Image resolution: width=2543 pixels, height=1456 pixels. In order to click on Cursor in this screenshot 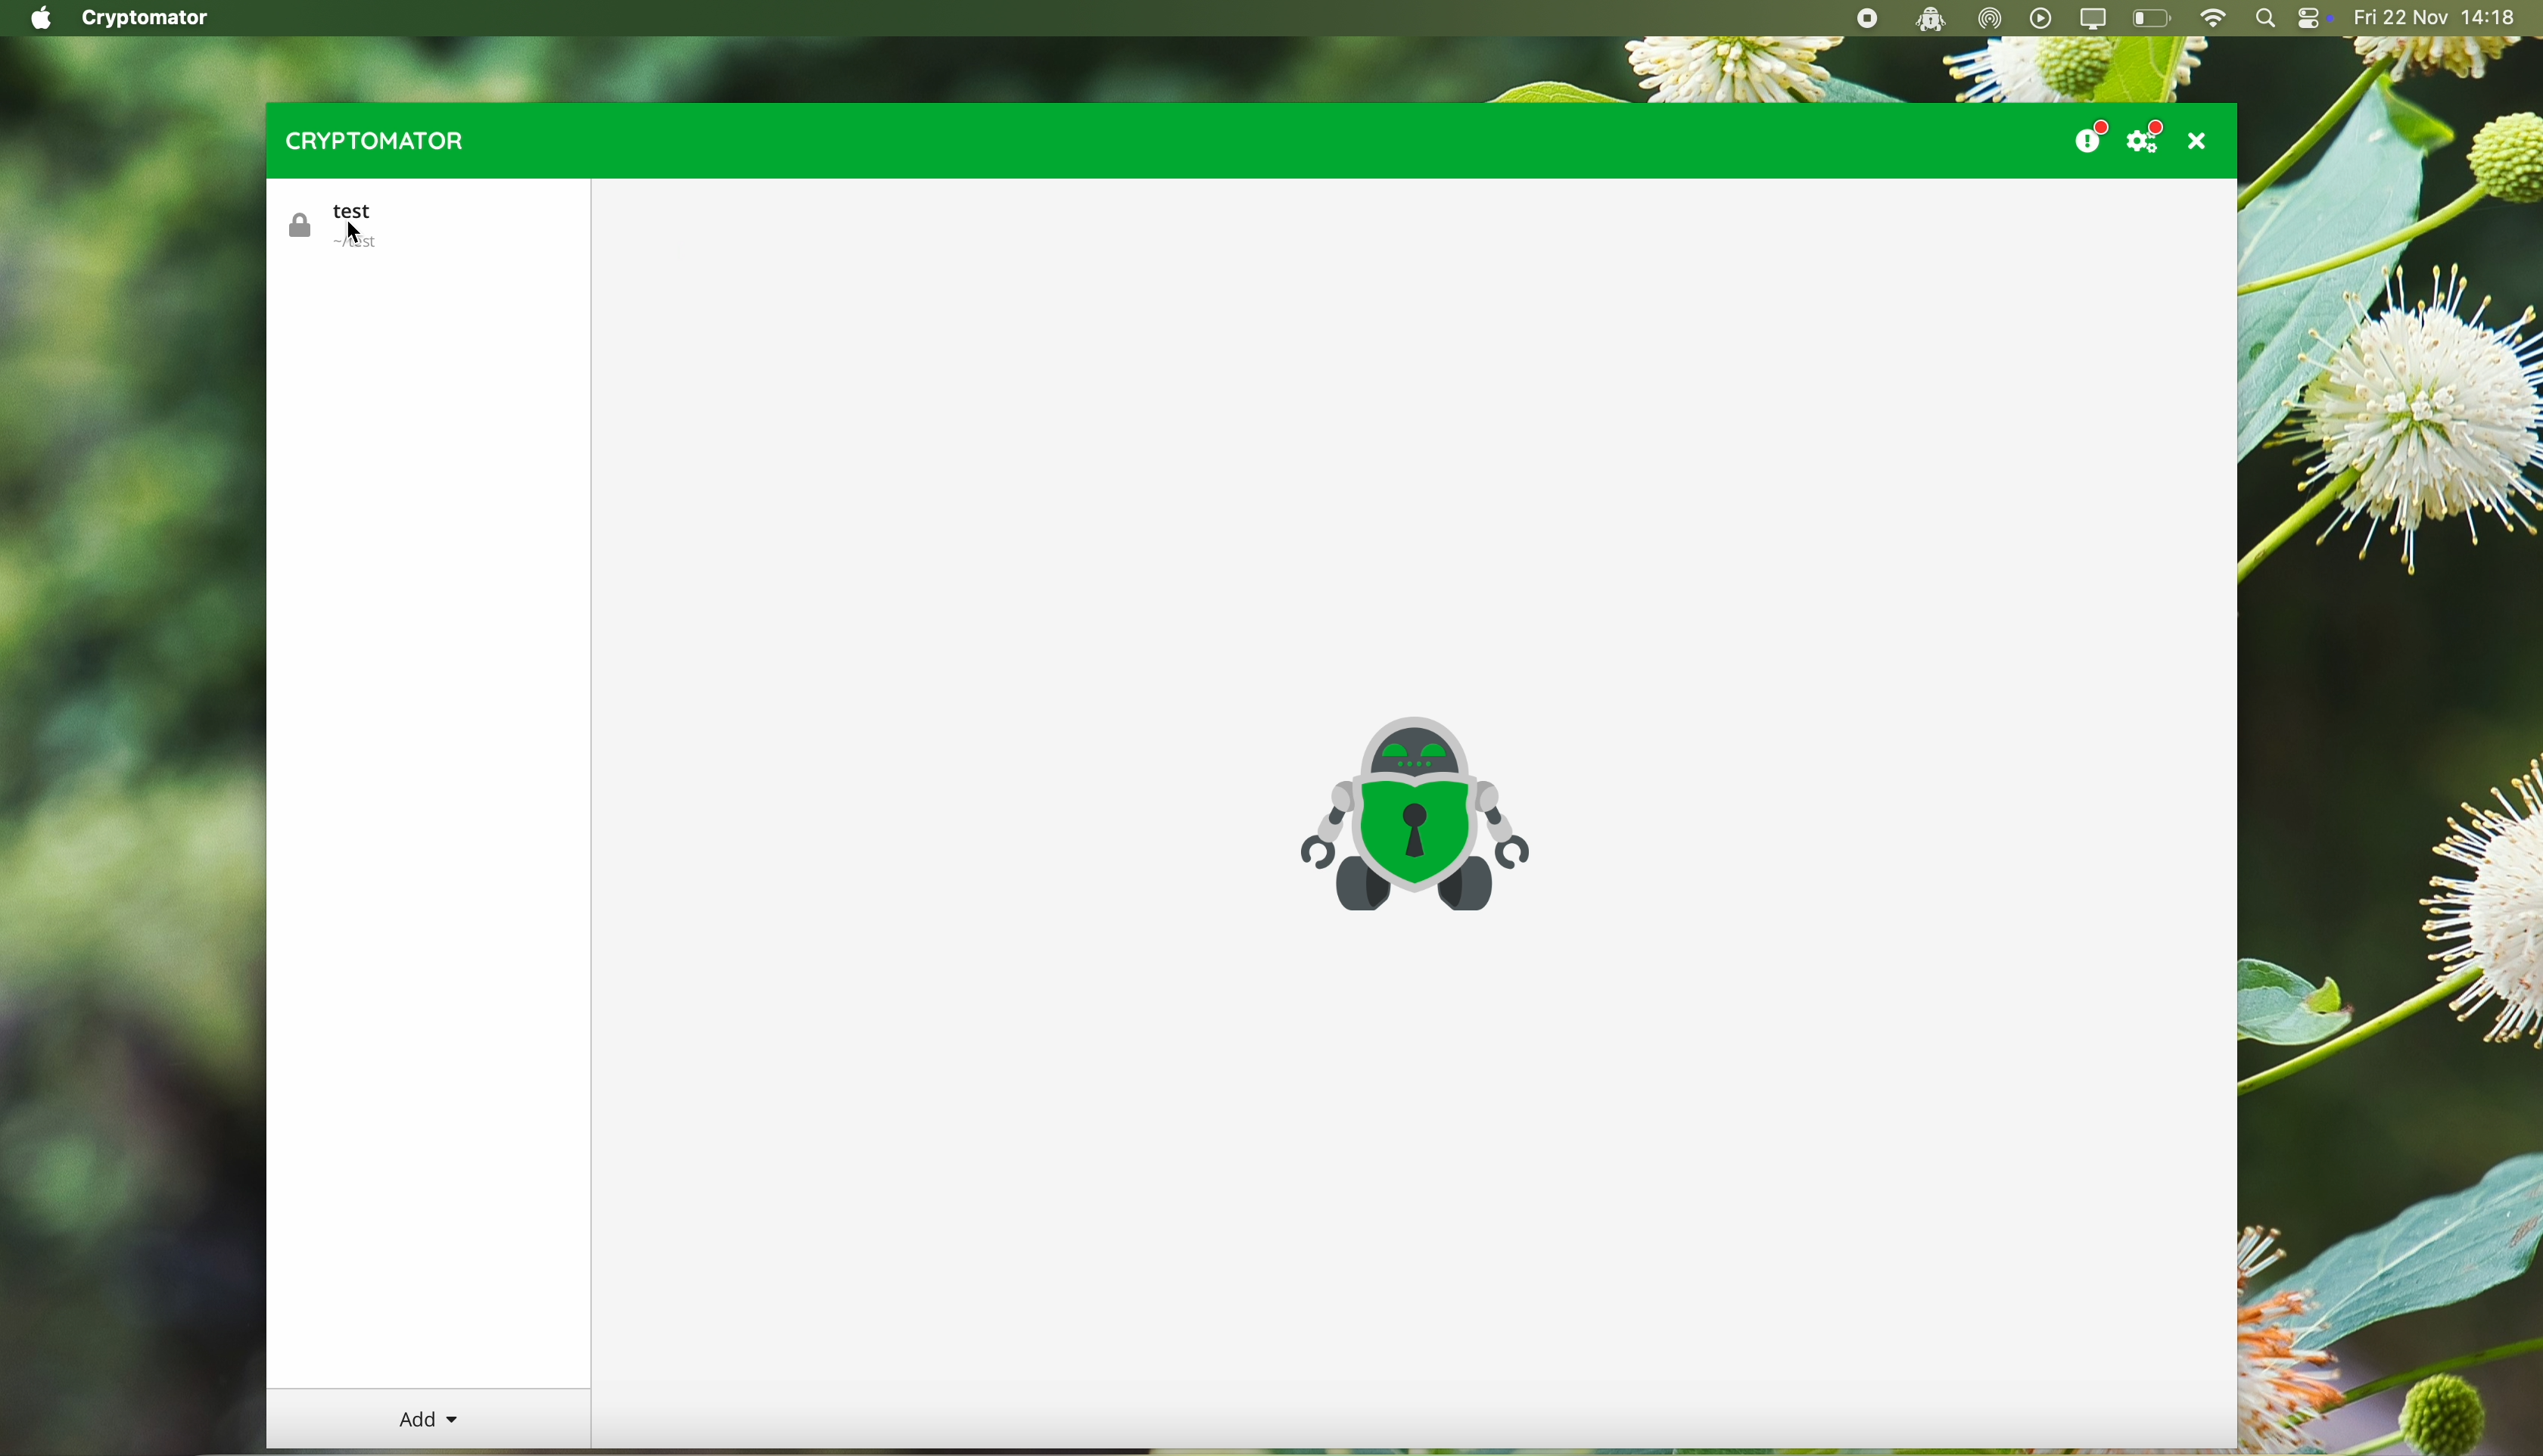, I will do `click(357, 232)`.